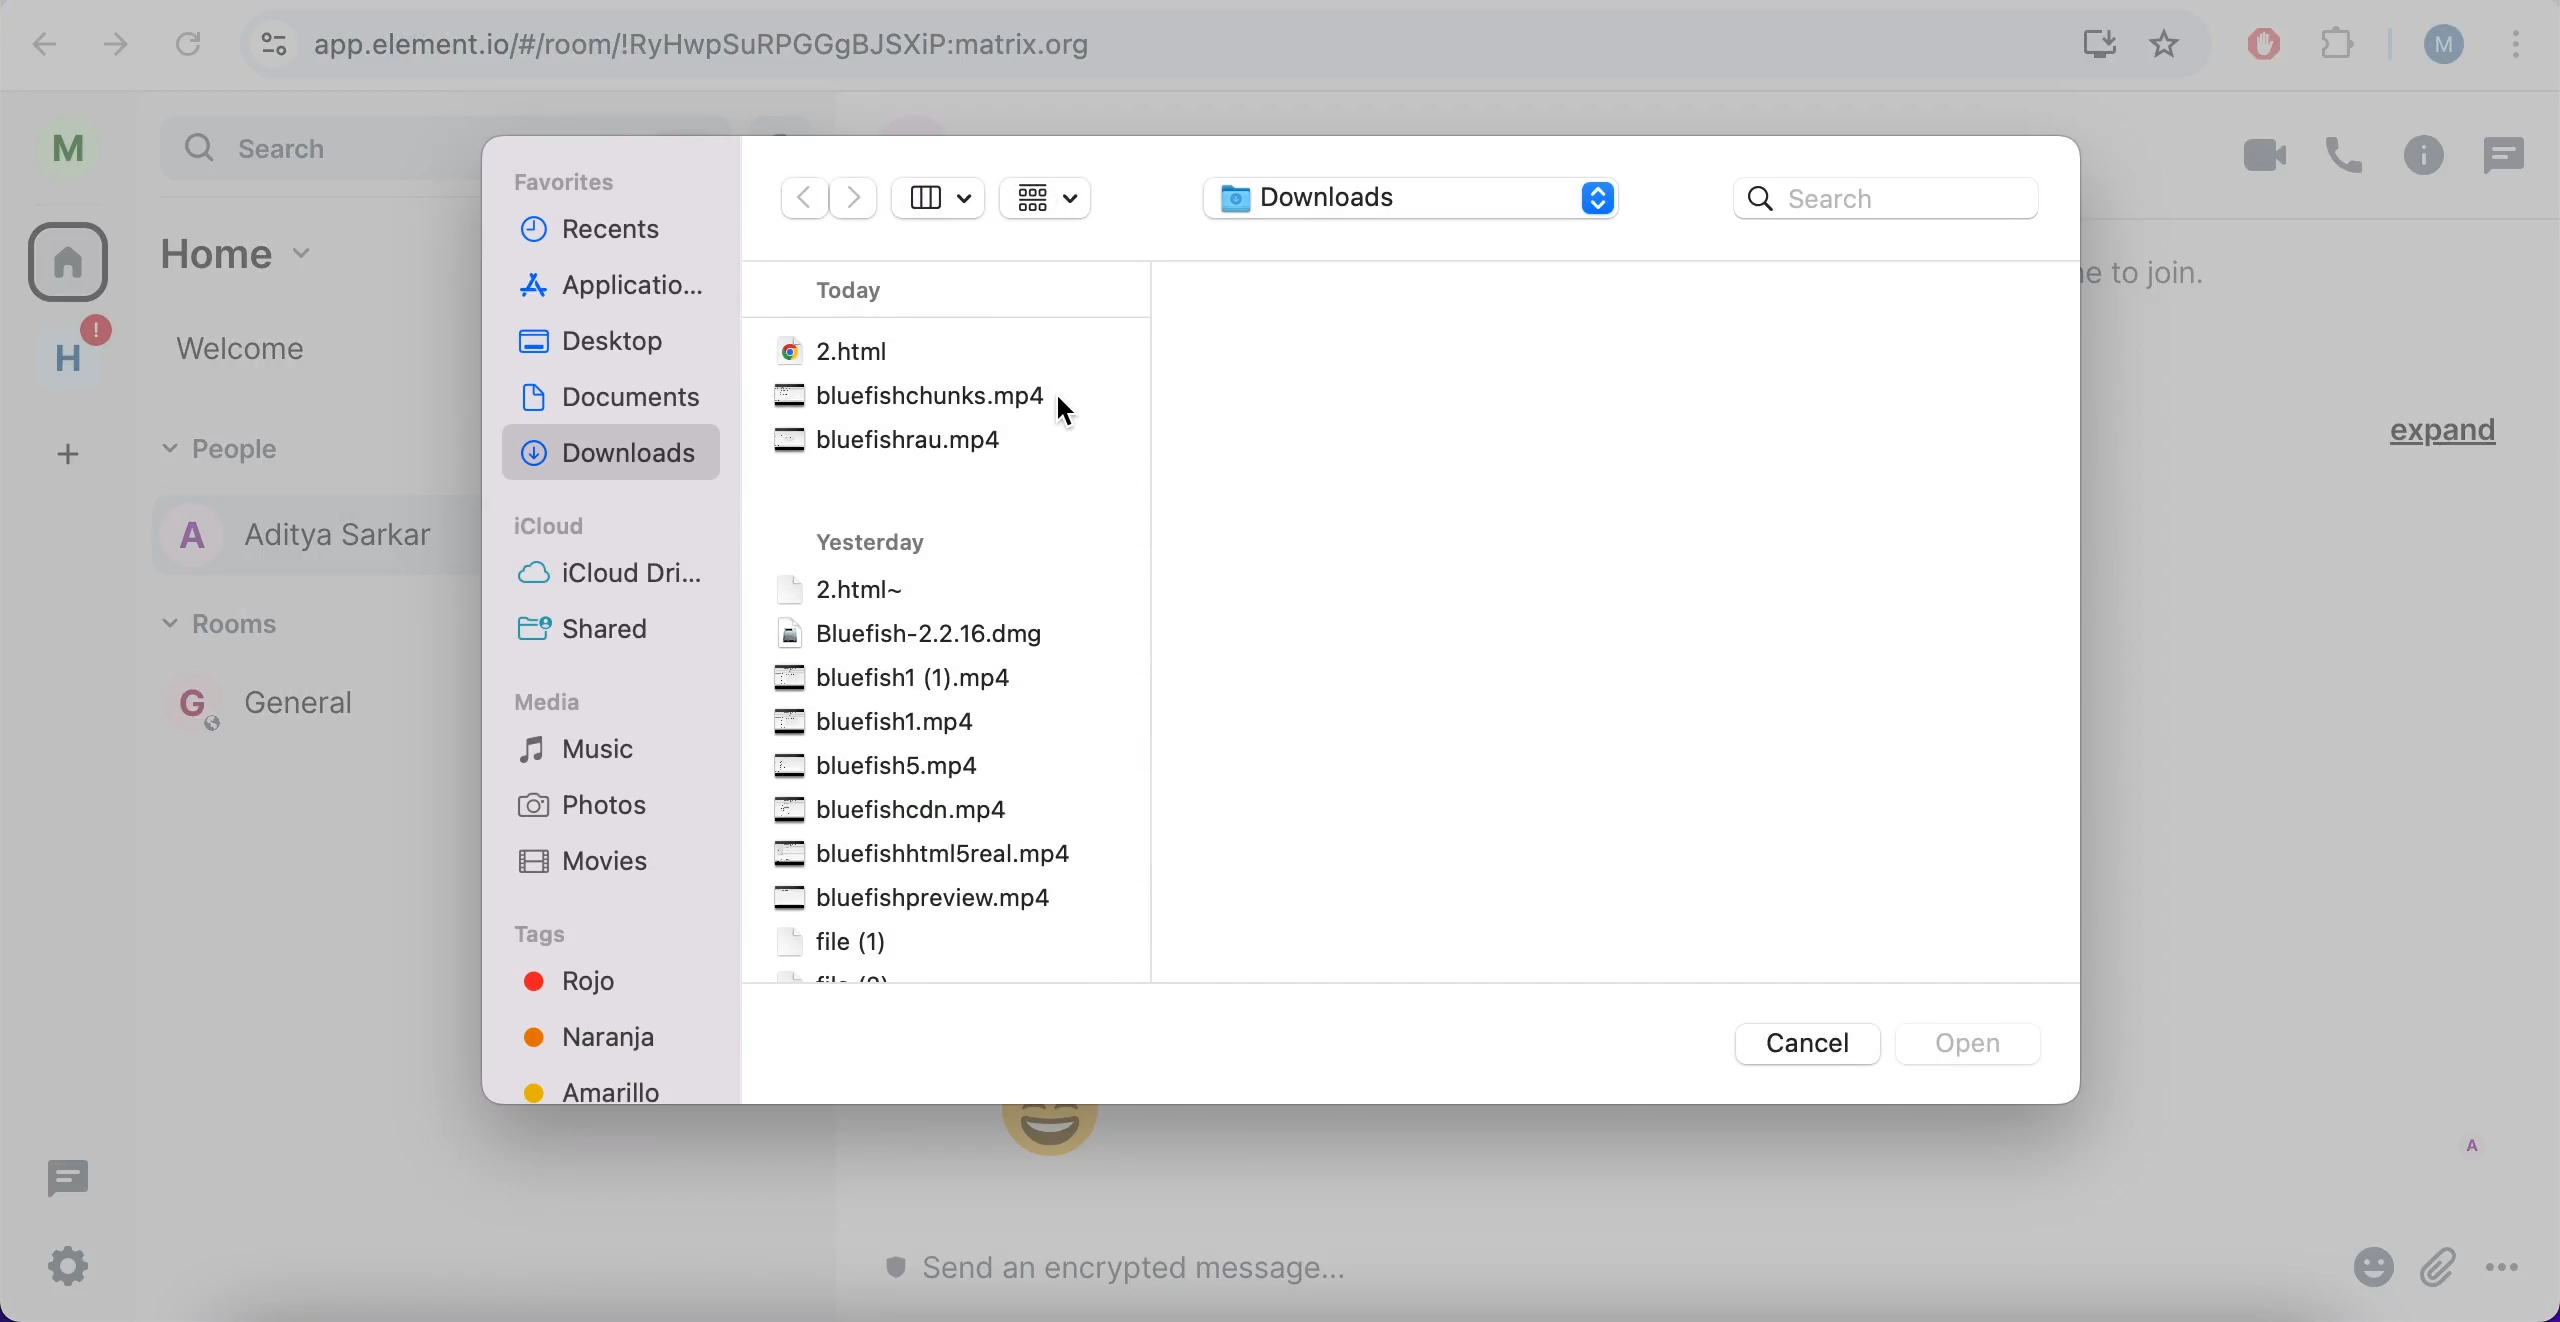 The height and width of the screenshot is (1322, 2560). What do you see at coordinates (70, 352) in the screenshot?
I see `home` at bounding box center [70, 352].